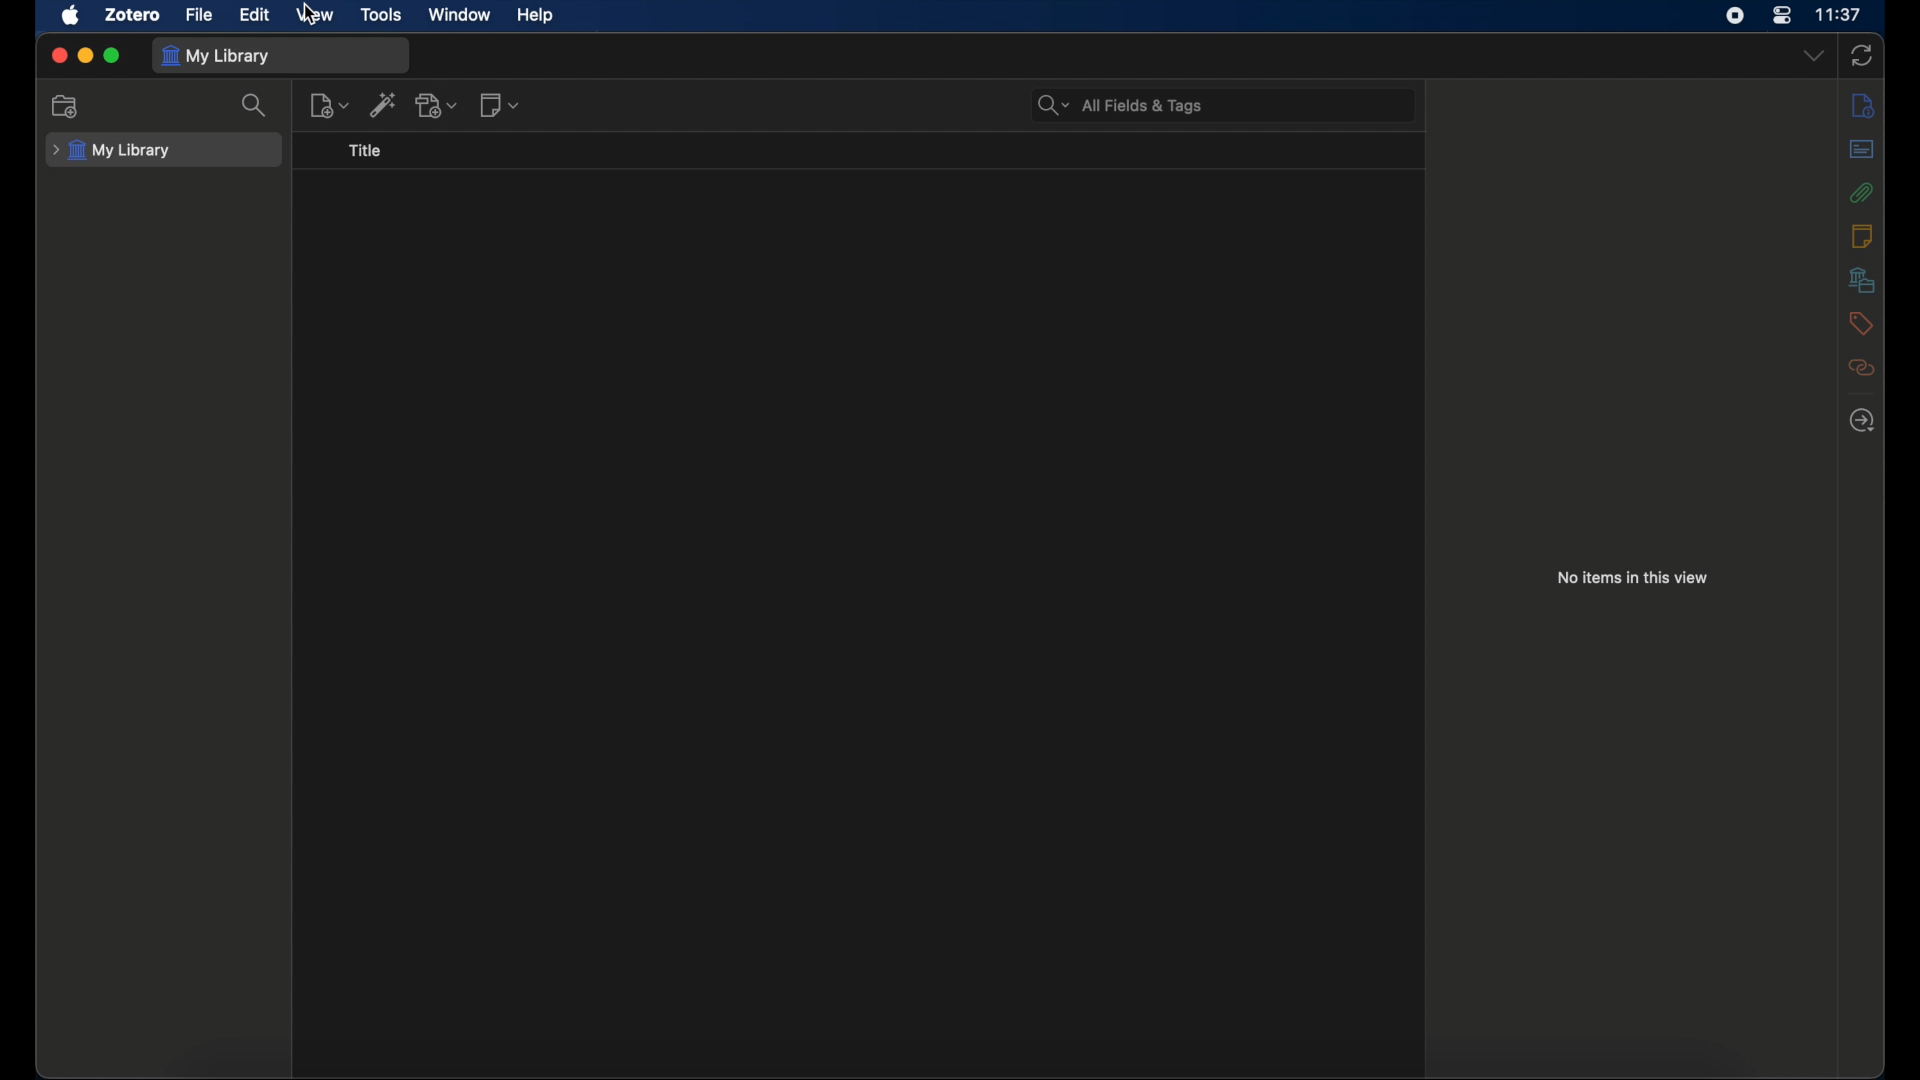 Image resolution: width=1920 pixels, height=1080 pixels. Describe the element at coordinates (133, 14) in the screenshot. I see `zotero` at that location.